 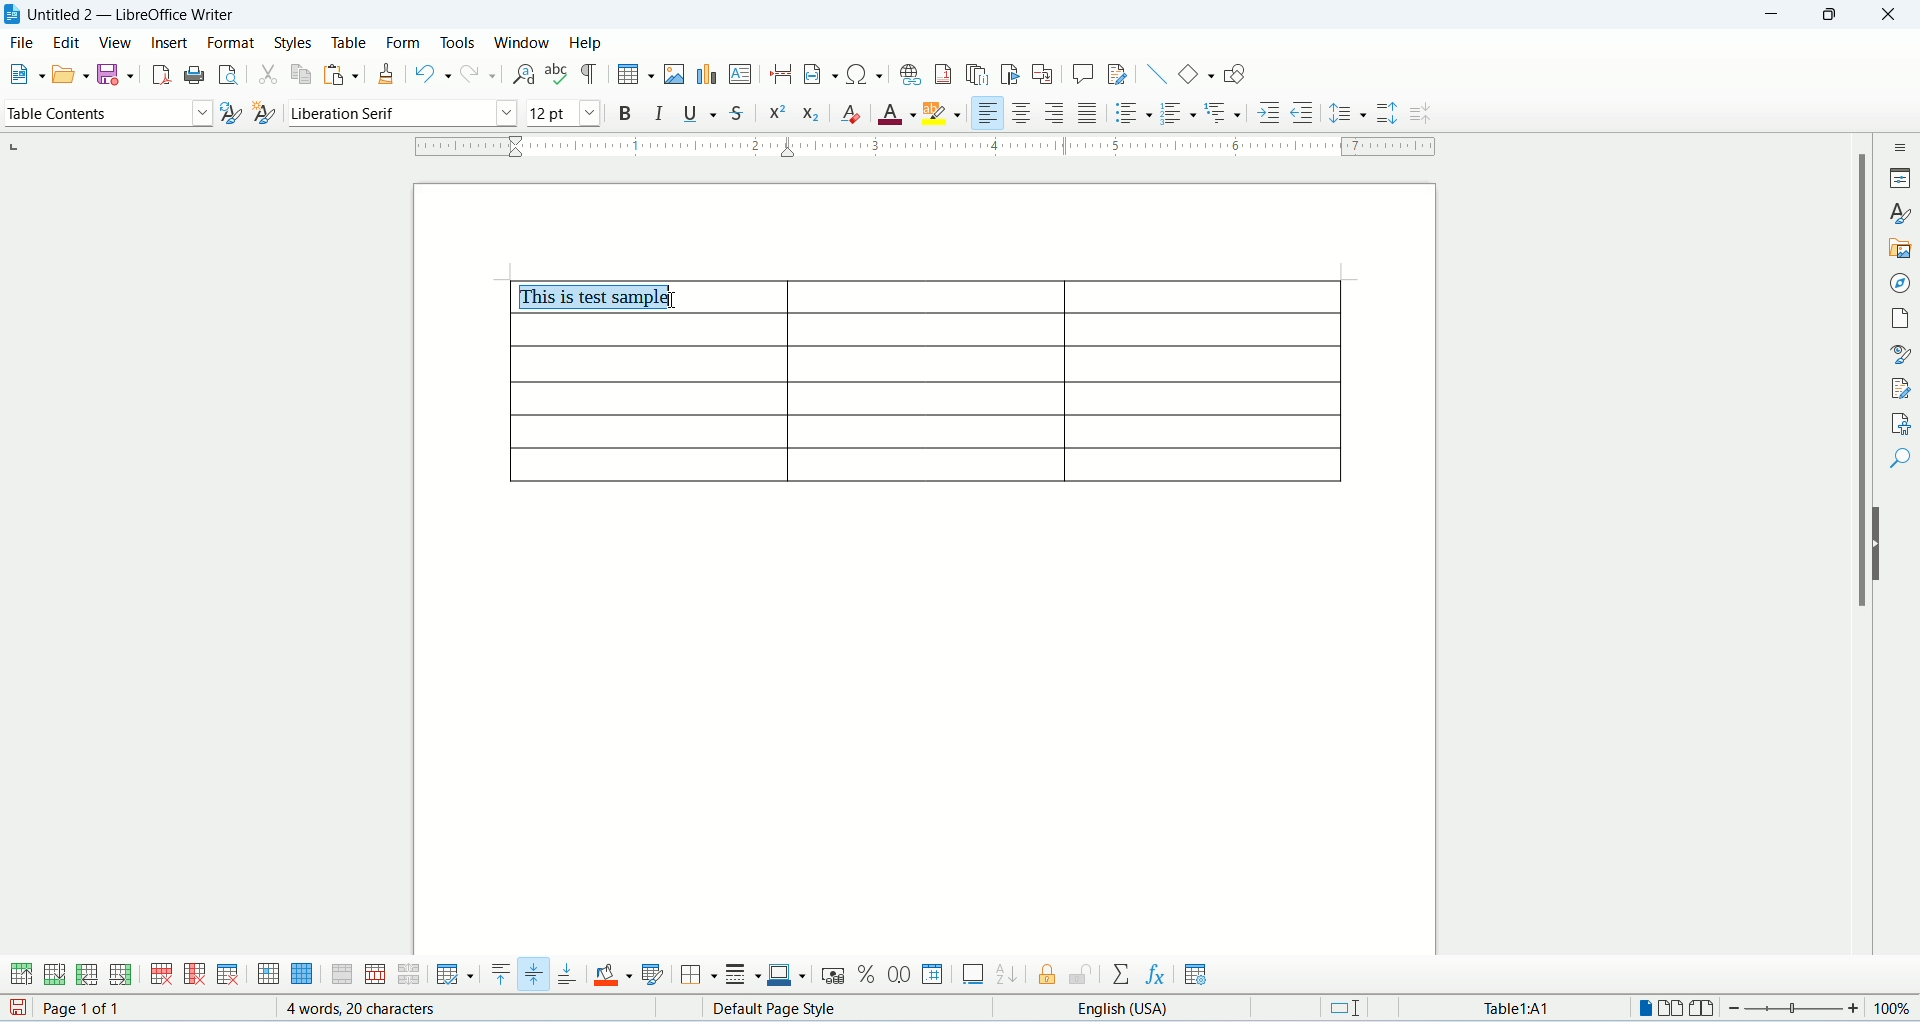 I want to click on align center, so click(x=1025, y=113).